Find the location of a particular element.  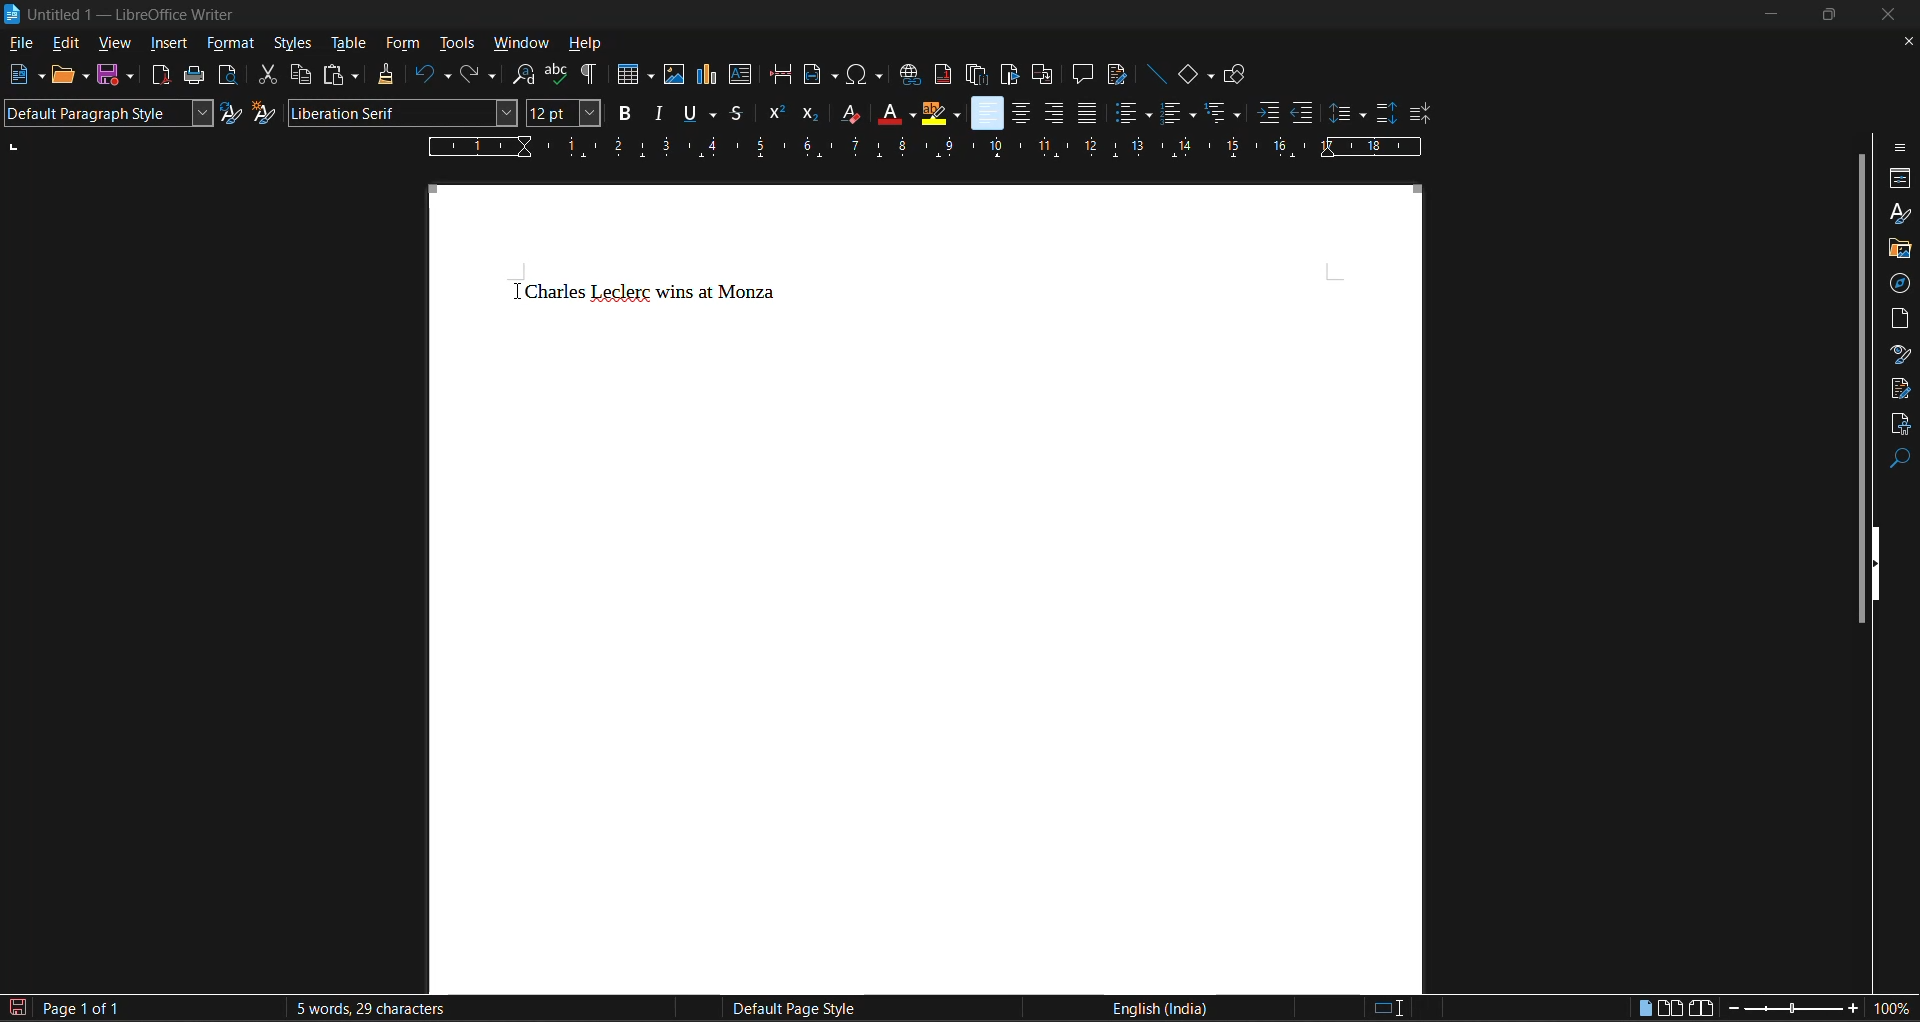

standard selection is located at coordinates (1388, 1010).